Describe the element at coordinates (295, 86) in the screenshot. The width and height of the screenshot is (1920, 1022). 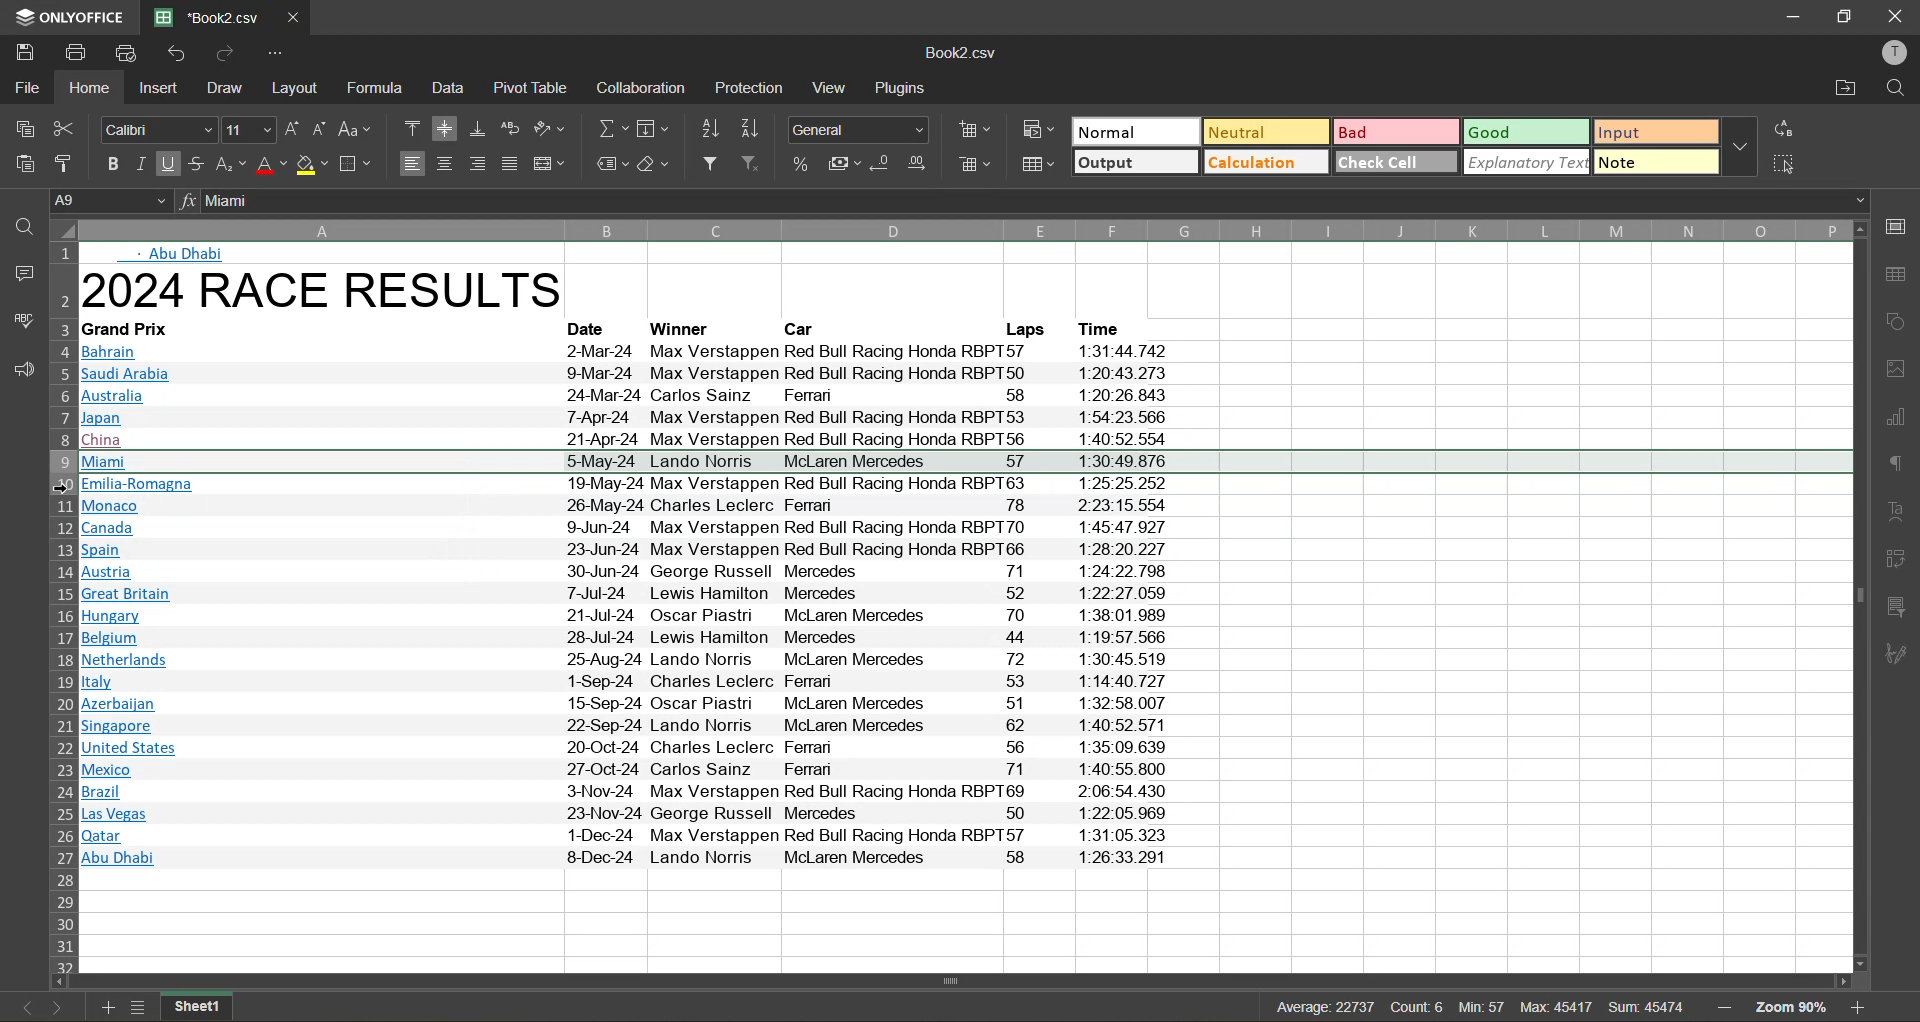
I see `layout` at that location.